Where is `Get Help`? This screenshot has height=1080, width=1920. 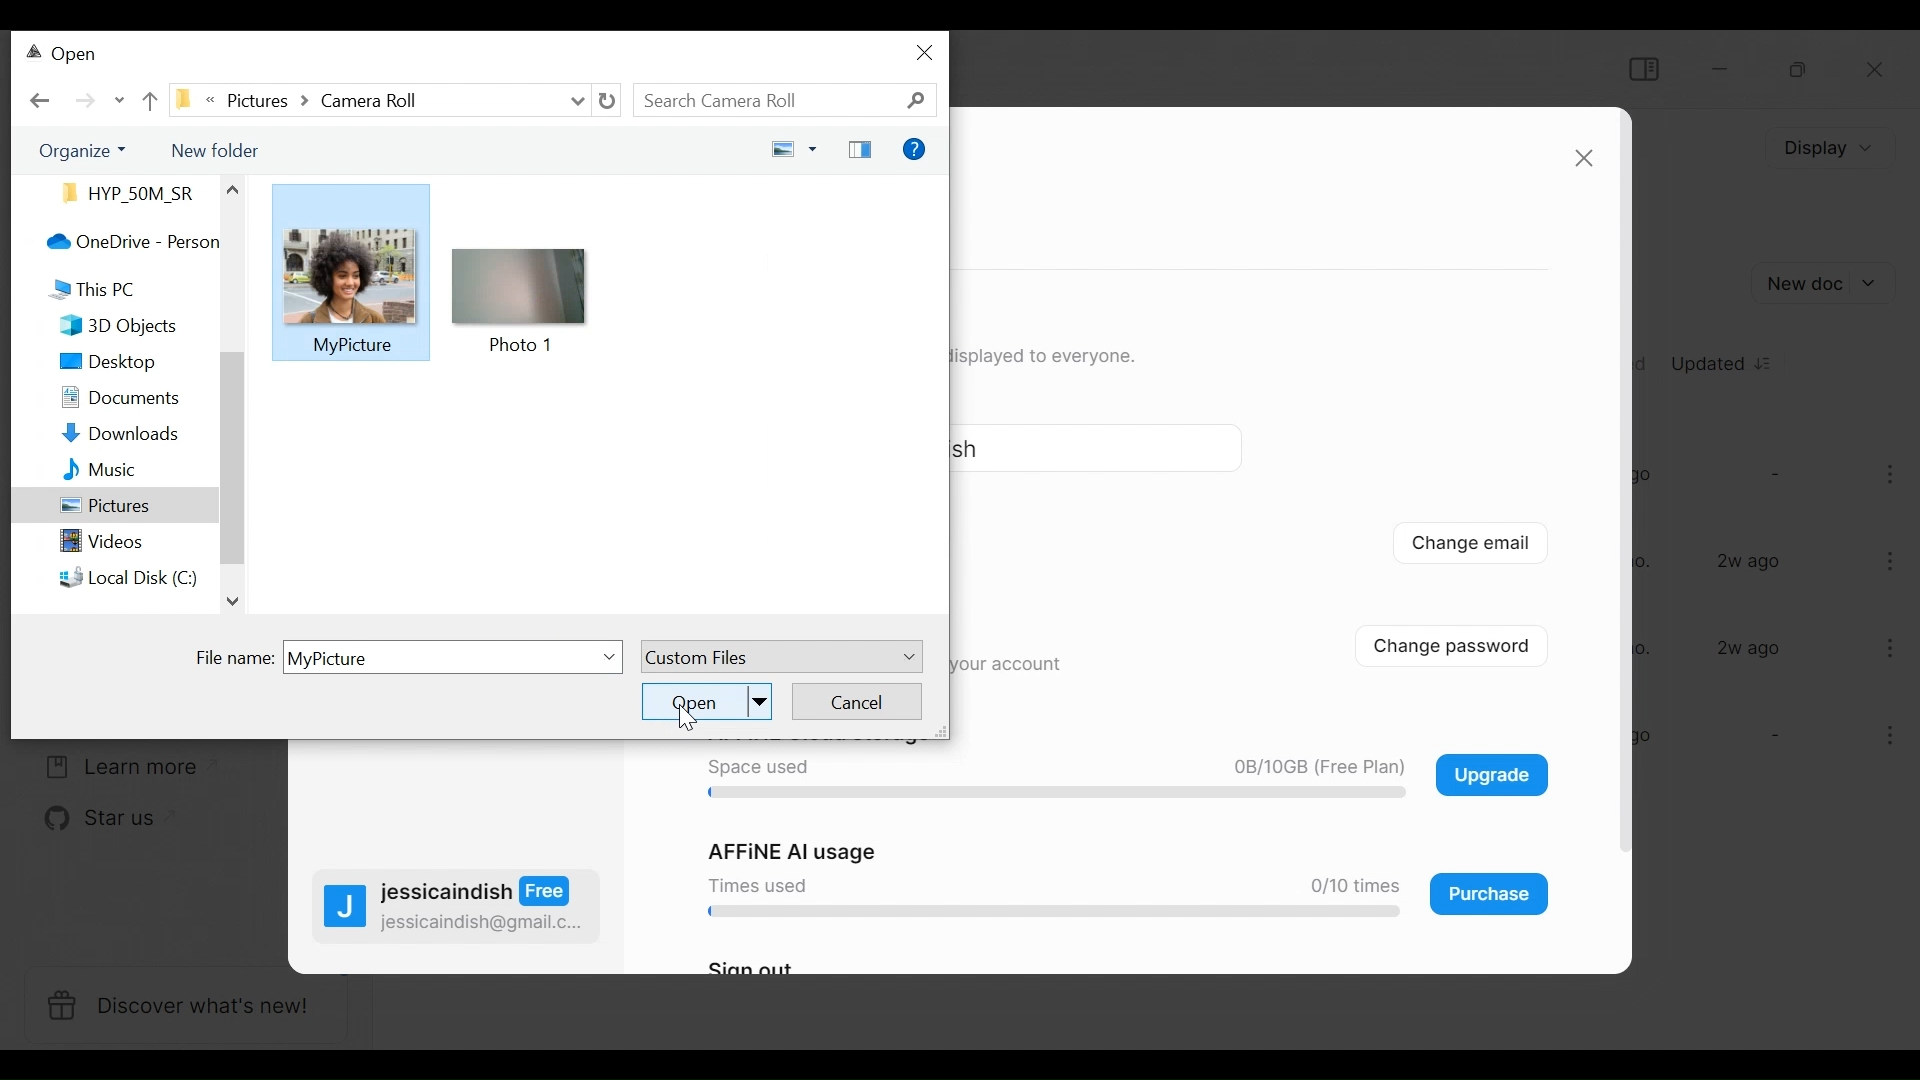
Get Help is located at coordinates (915, 151).